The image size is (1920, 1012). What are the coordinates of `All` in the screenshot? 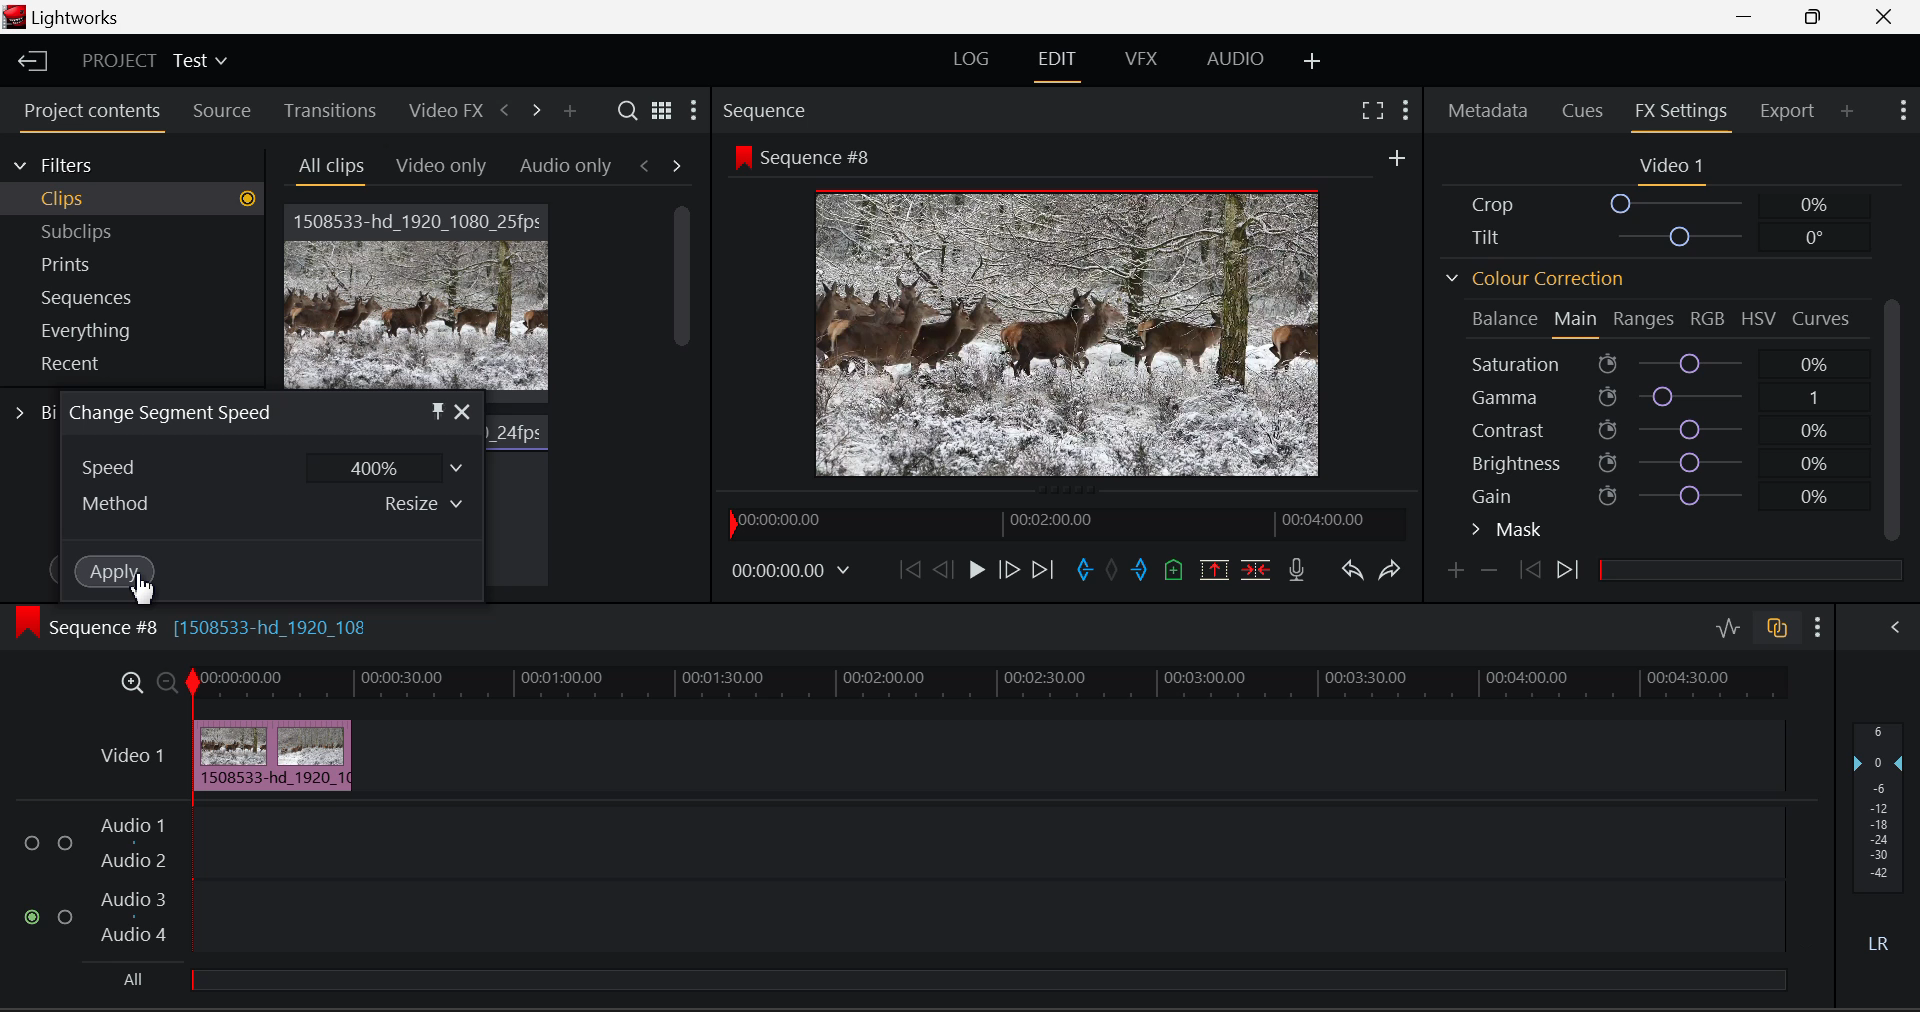 It's located at (944, 981).